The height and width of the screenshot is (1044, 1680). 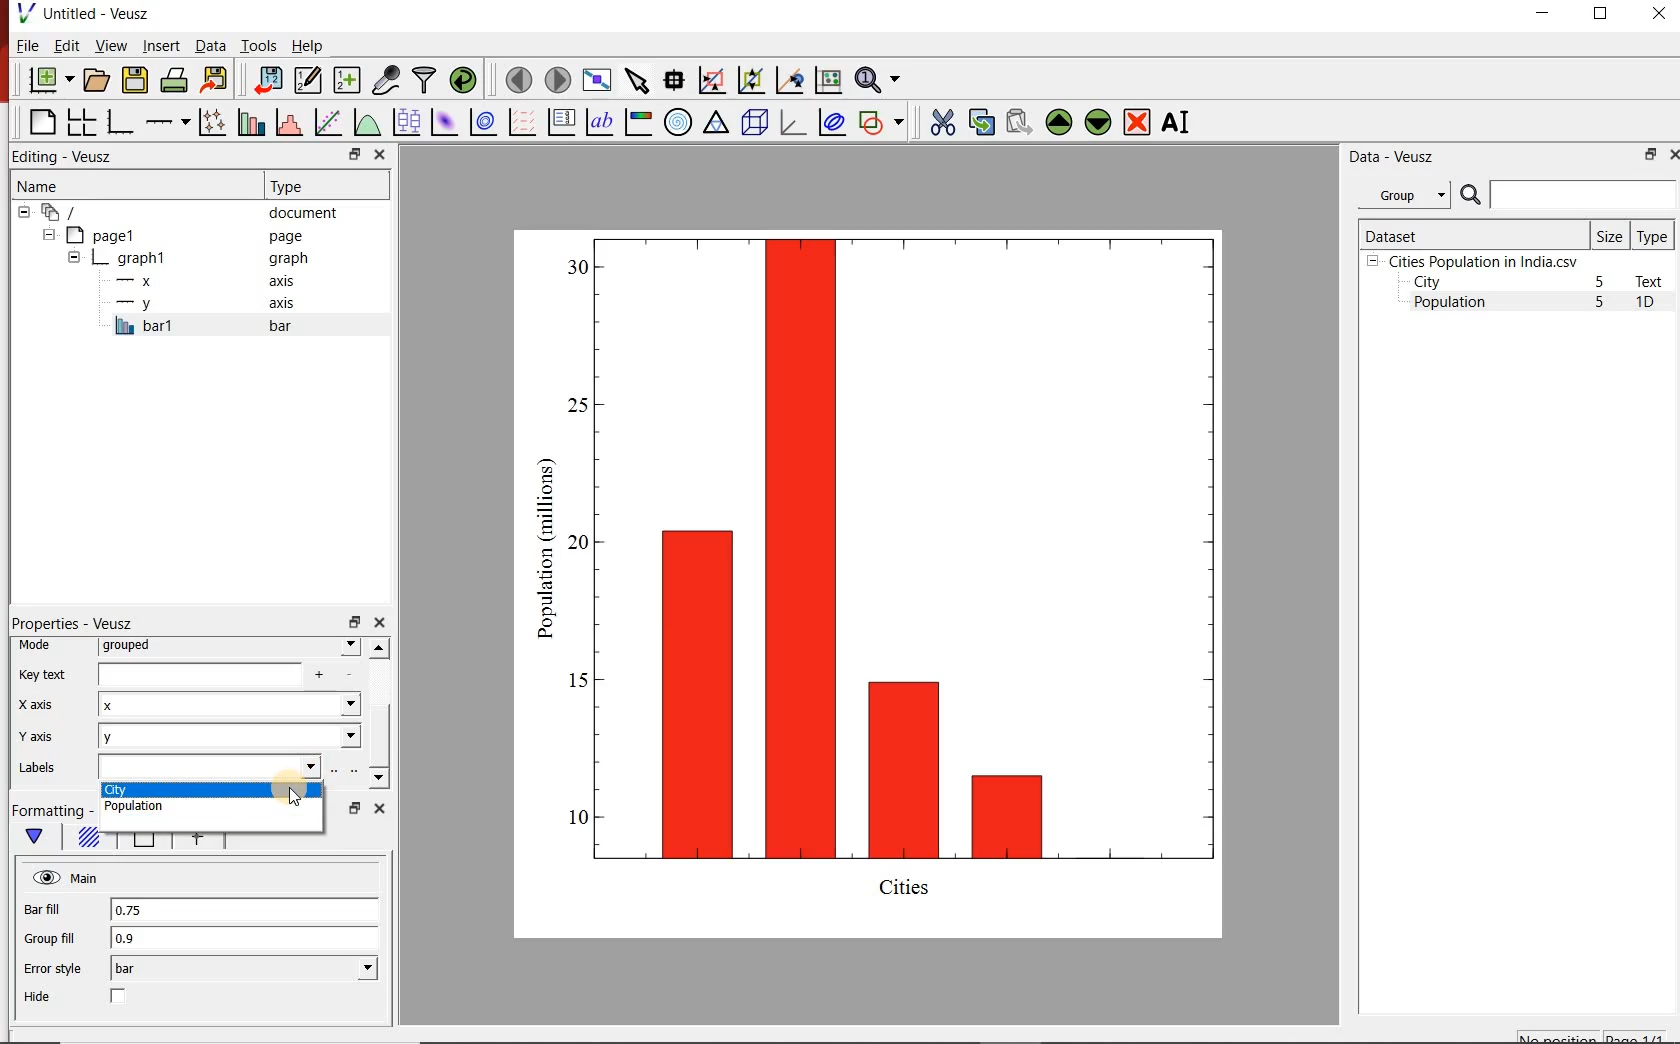 What do you see at coordinates (353, 808) in the screenshot?
I see `restore` at bounding box center [353, 808].